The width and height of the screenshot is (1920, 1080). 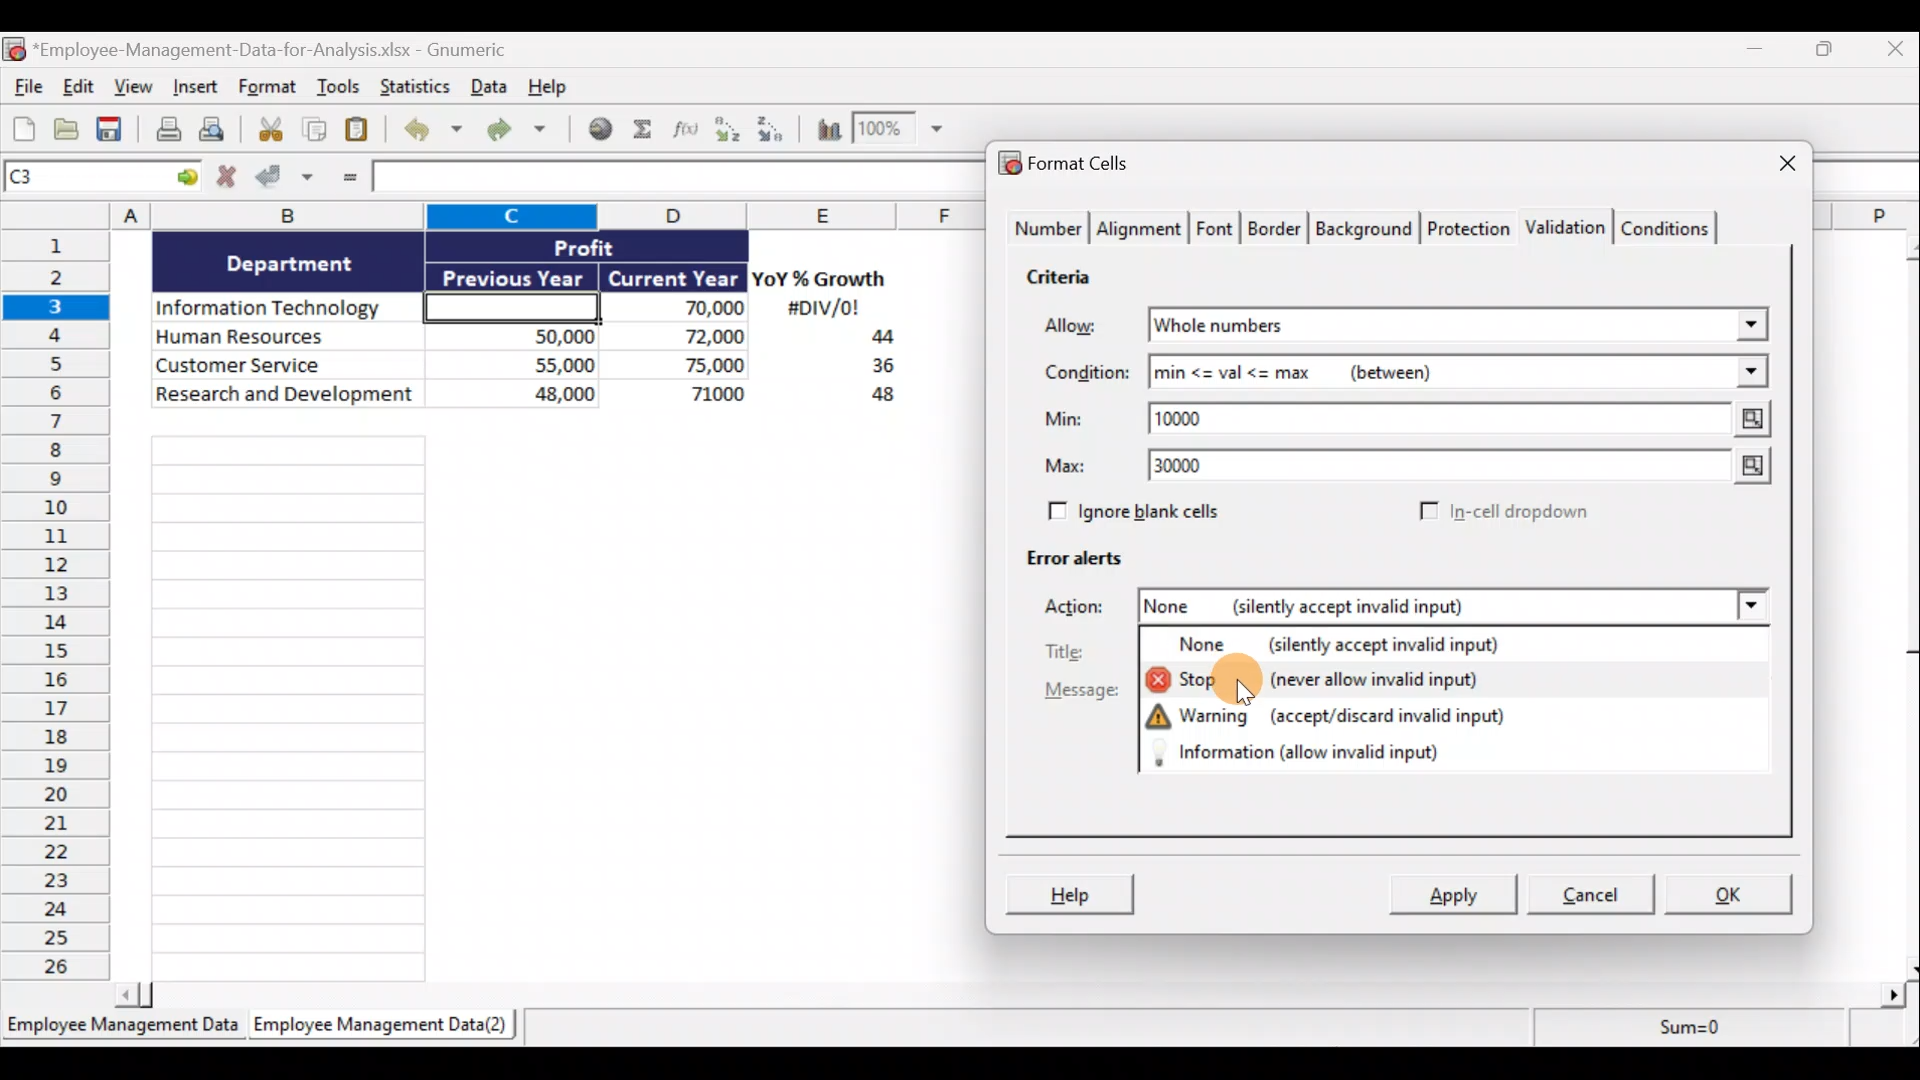 I want to click on Information (allow invalid input), so click(x=1319, y=751).